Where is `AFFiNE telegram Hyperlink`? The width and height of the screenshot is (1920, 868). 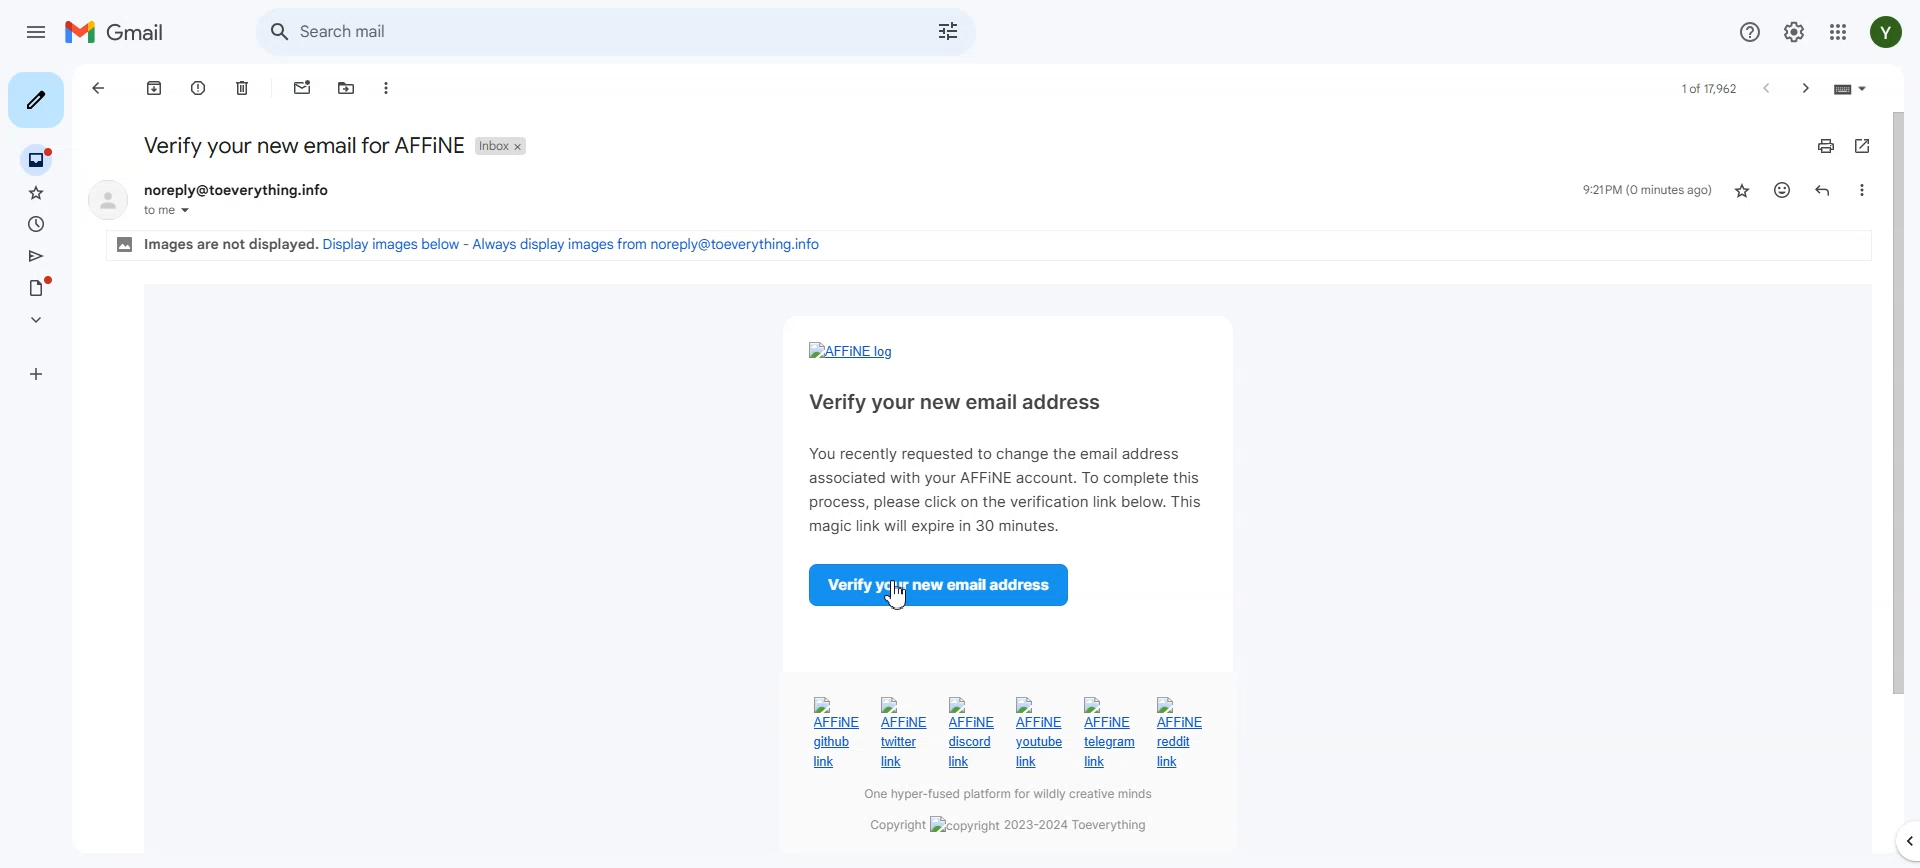 AFFiNE telegram Hyperlink is located at coordinates (1109, 731).